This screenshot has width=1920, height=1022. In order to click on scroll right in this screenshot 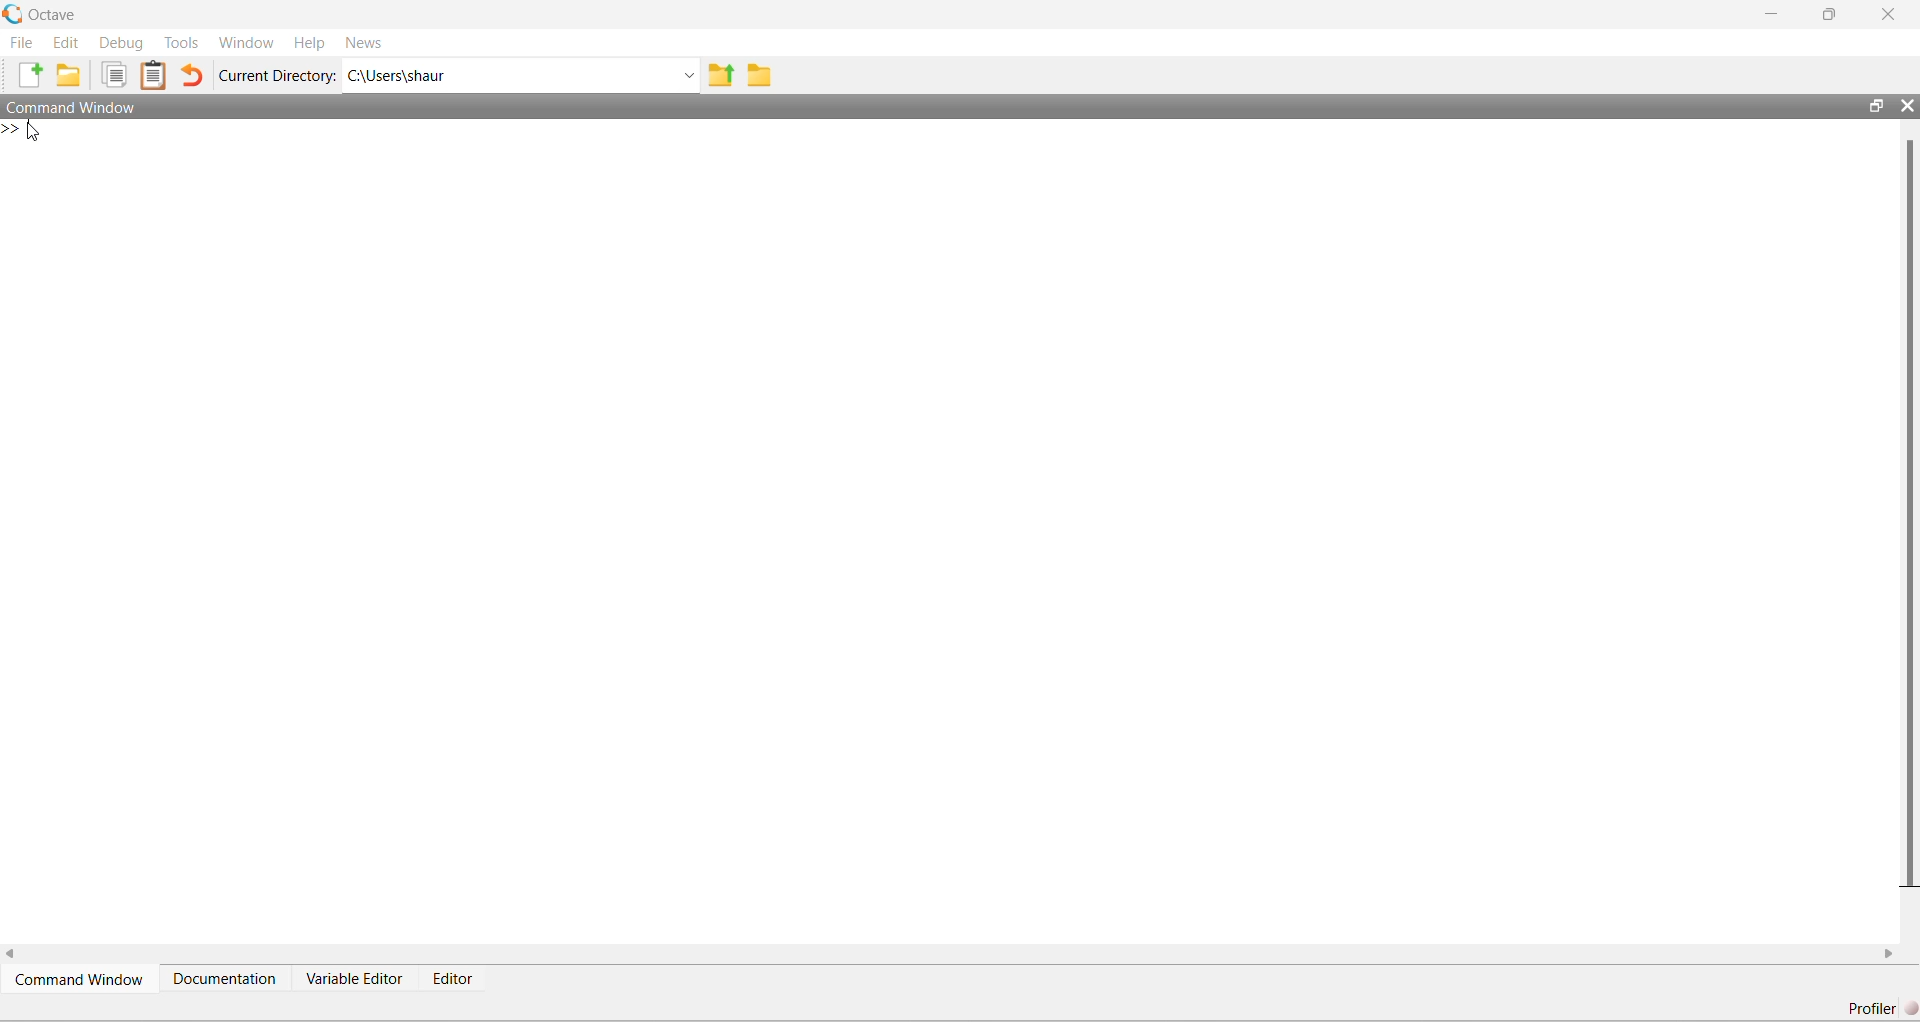, I will do `click(1890, 954)`.